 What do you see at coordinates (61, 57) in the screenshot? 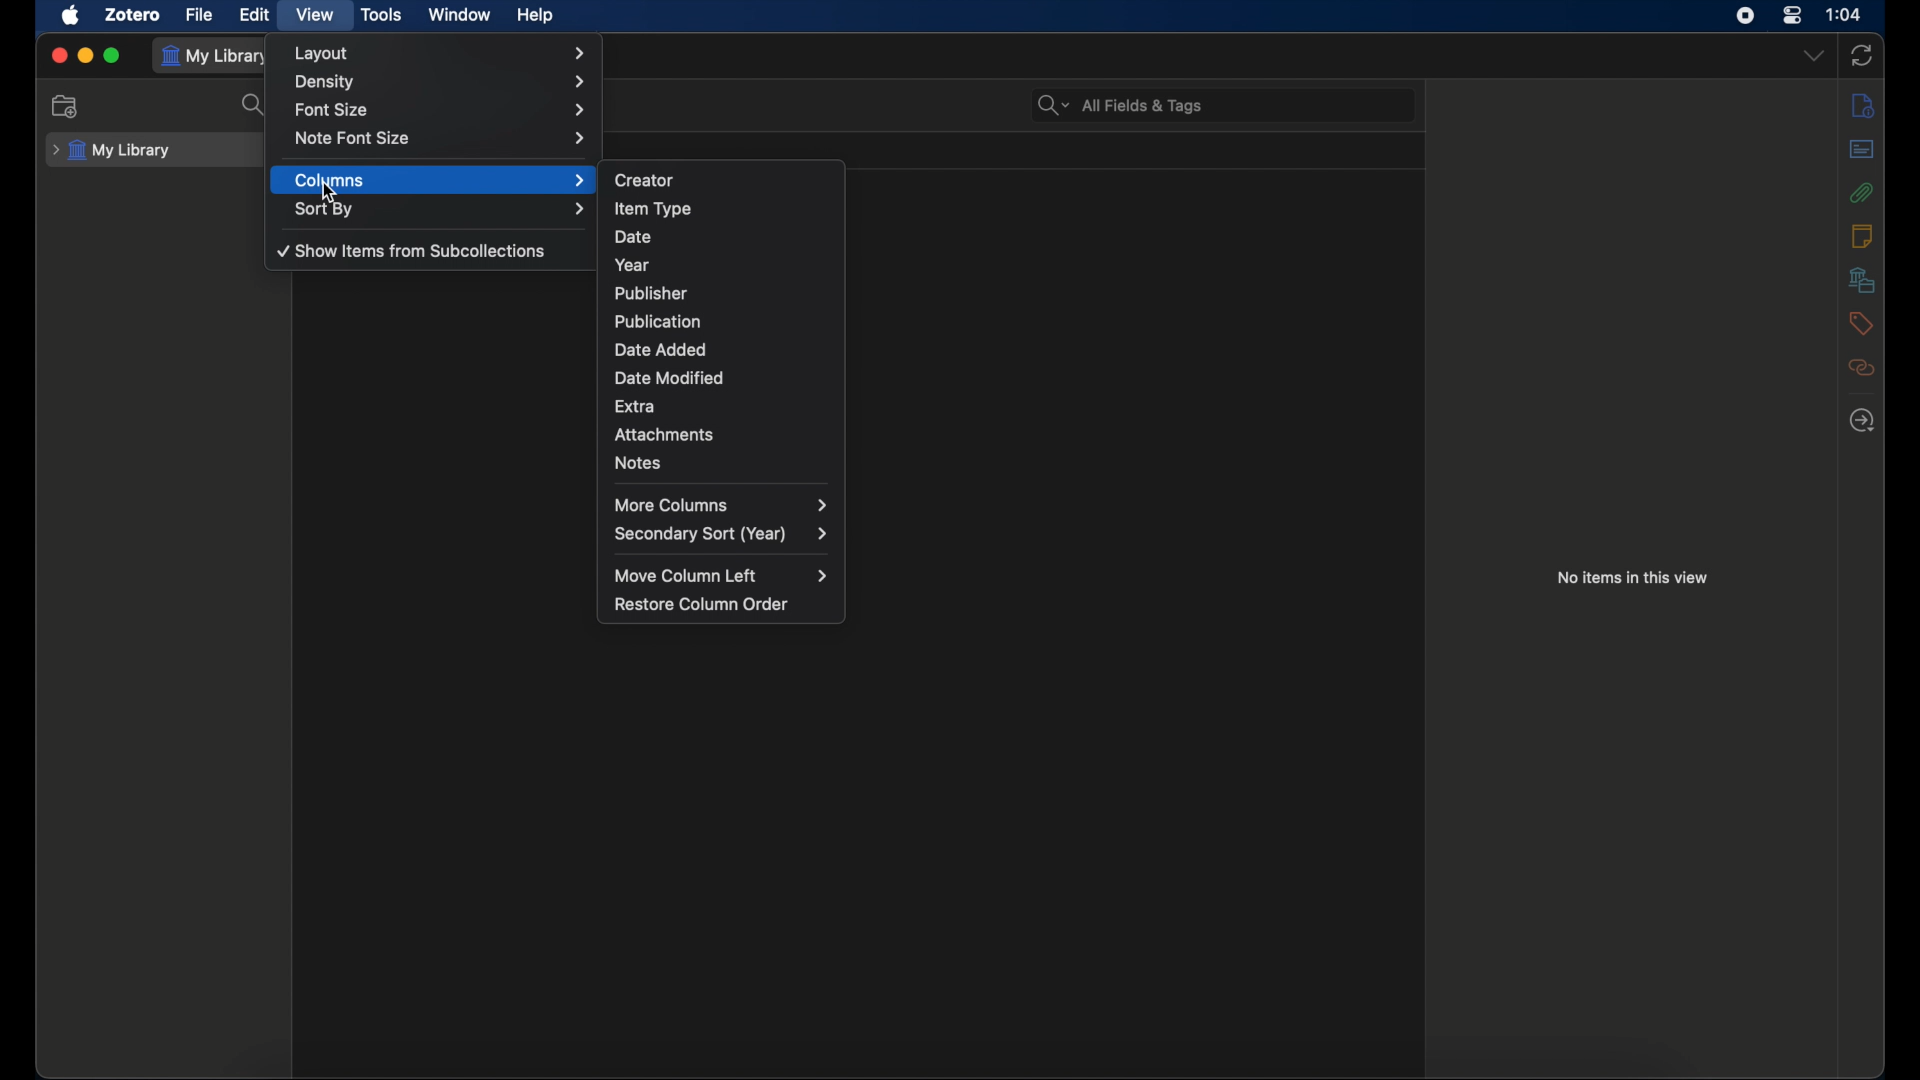
I see `close` at bounding box center [61, 57].